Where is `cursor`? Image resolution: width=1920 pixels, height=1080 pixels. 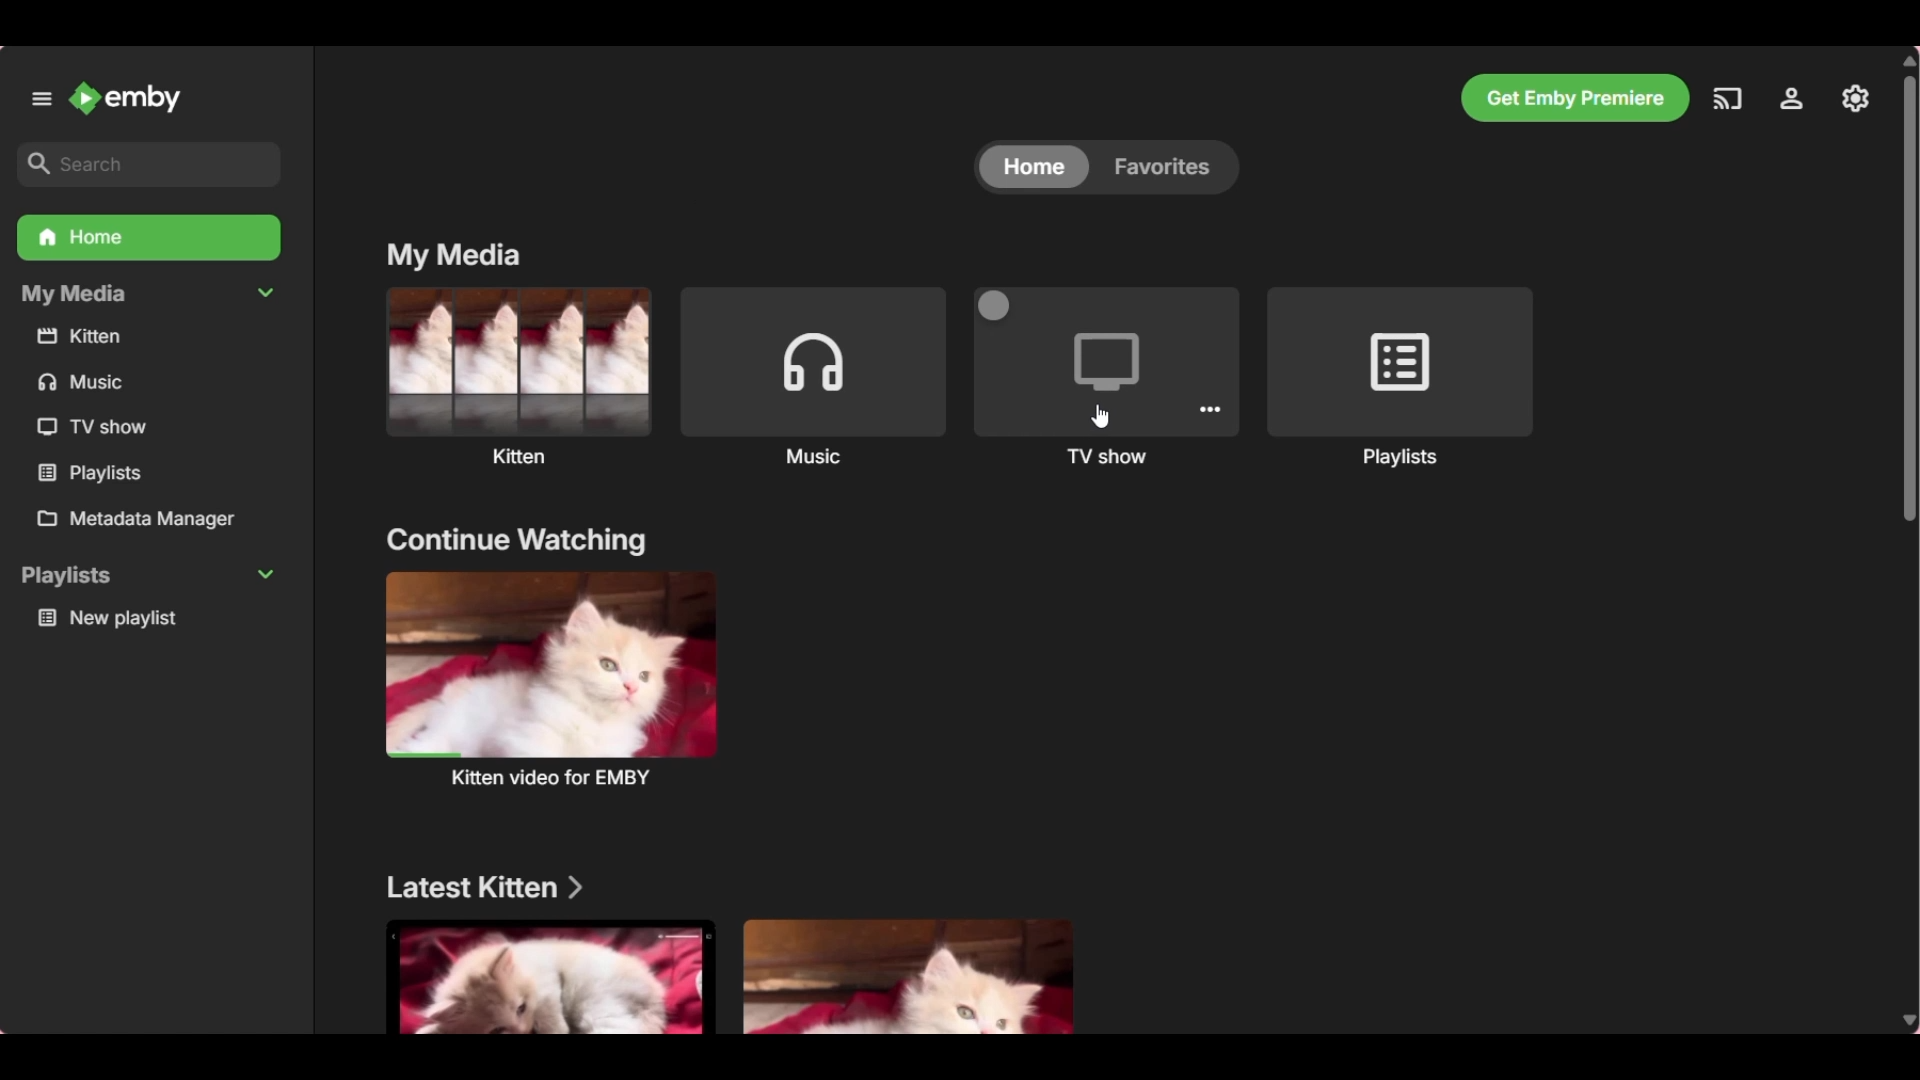
cursor is located at coordinates (1108, 420).